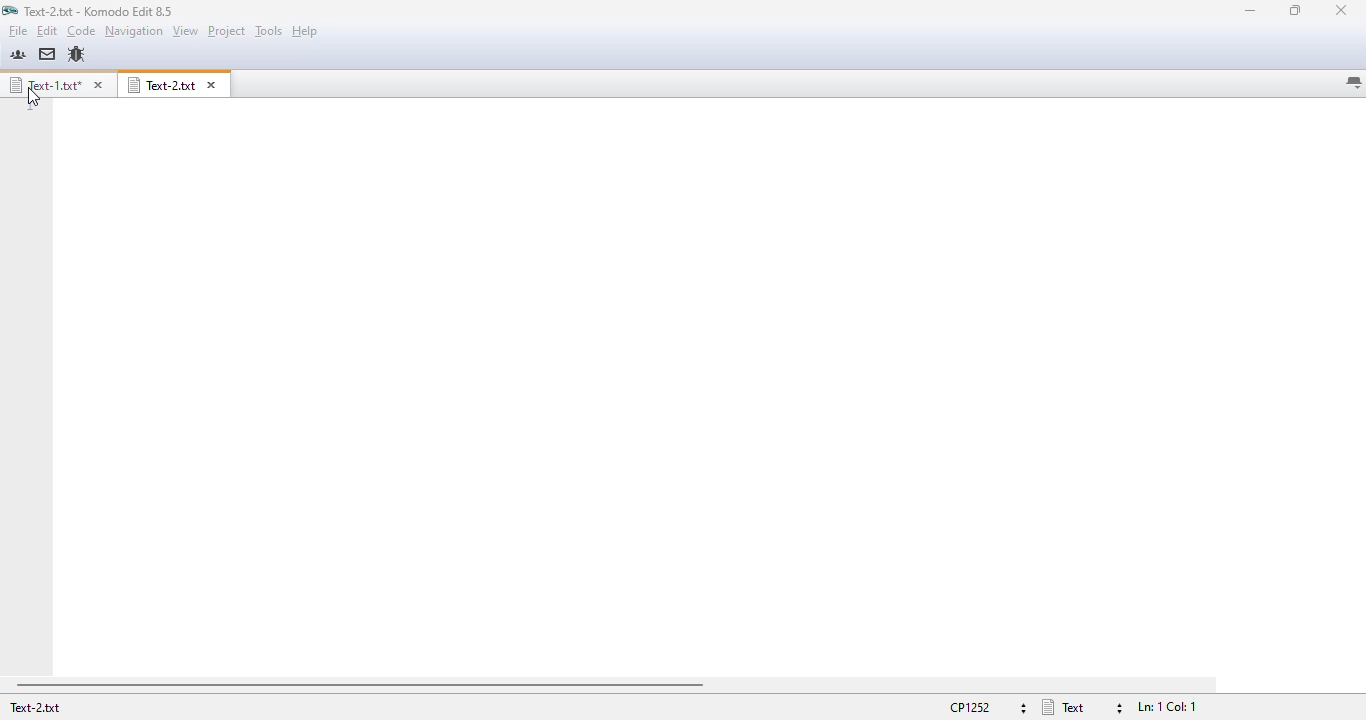 This screenshot has width=1366, height=720. I want to click on tools, so click(269, 31).